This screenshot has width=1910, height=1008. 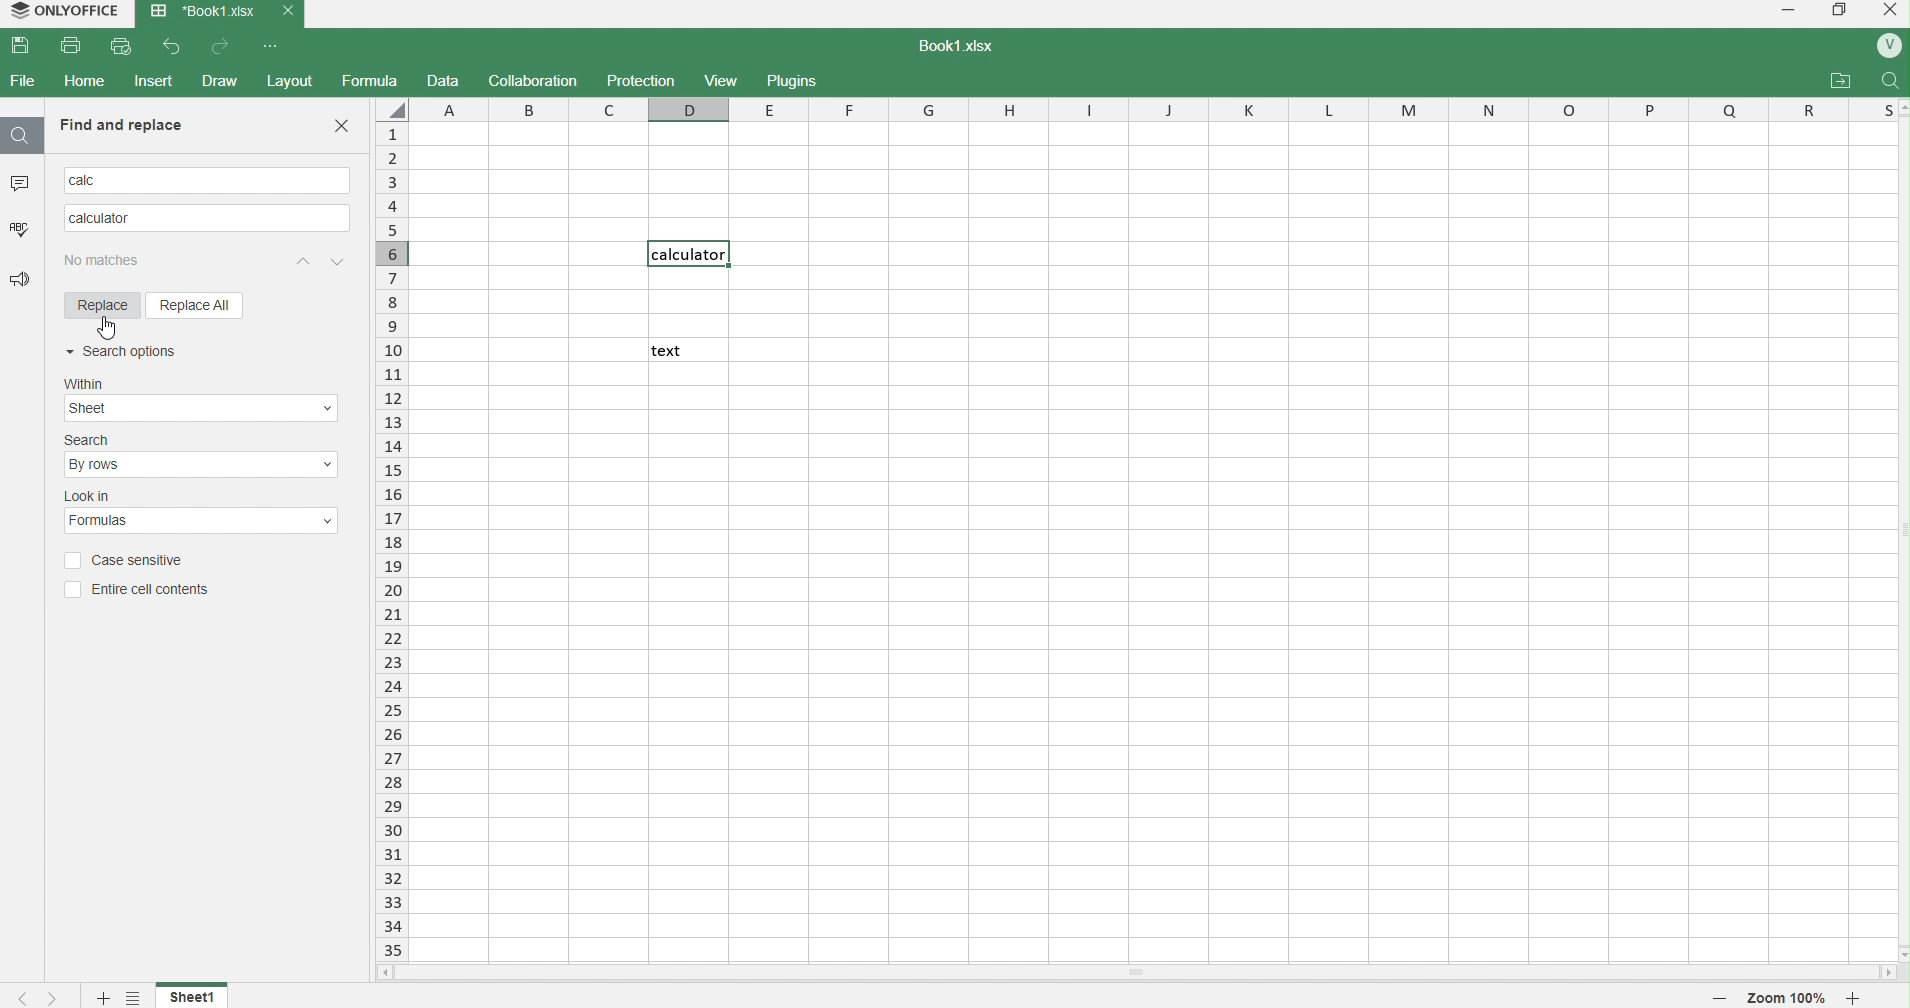 I want to click on next sheet, so click(x=50, y=996).